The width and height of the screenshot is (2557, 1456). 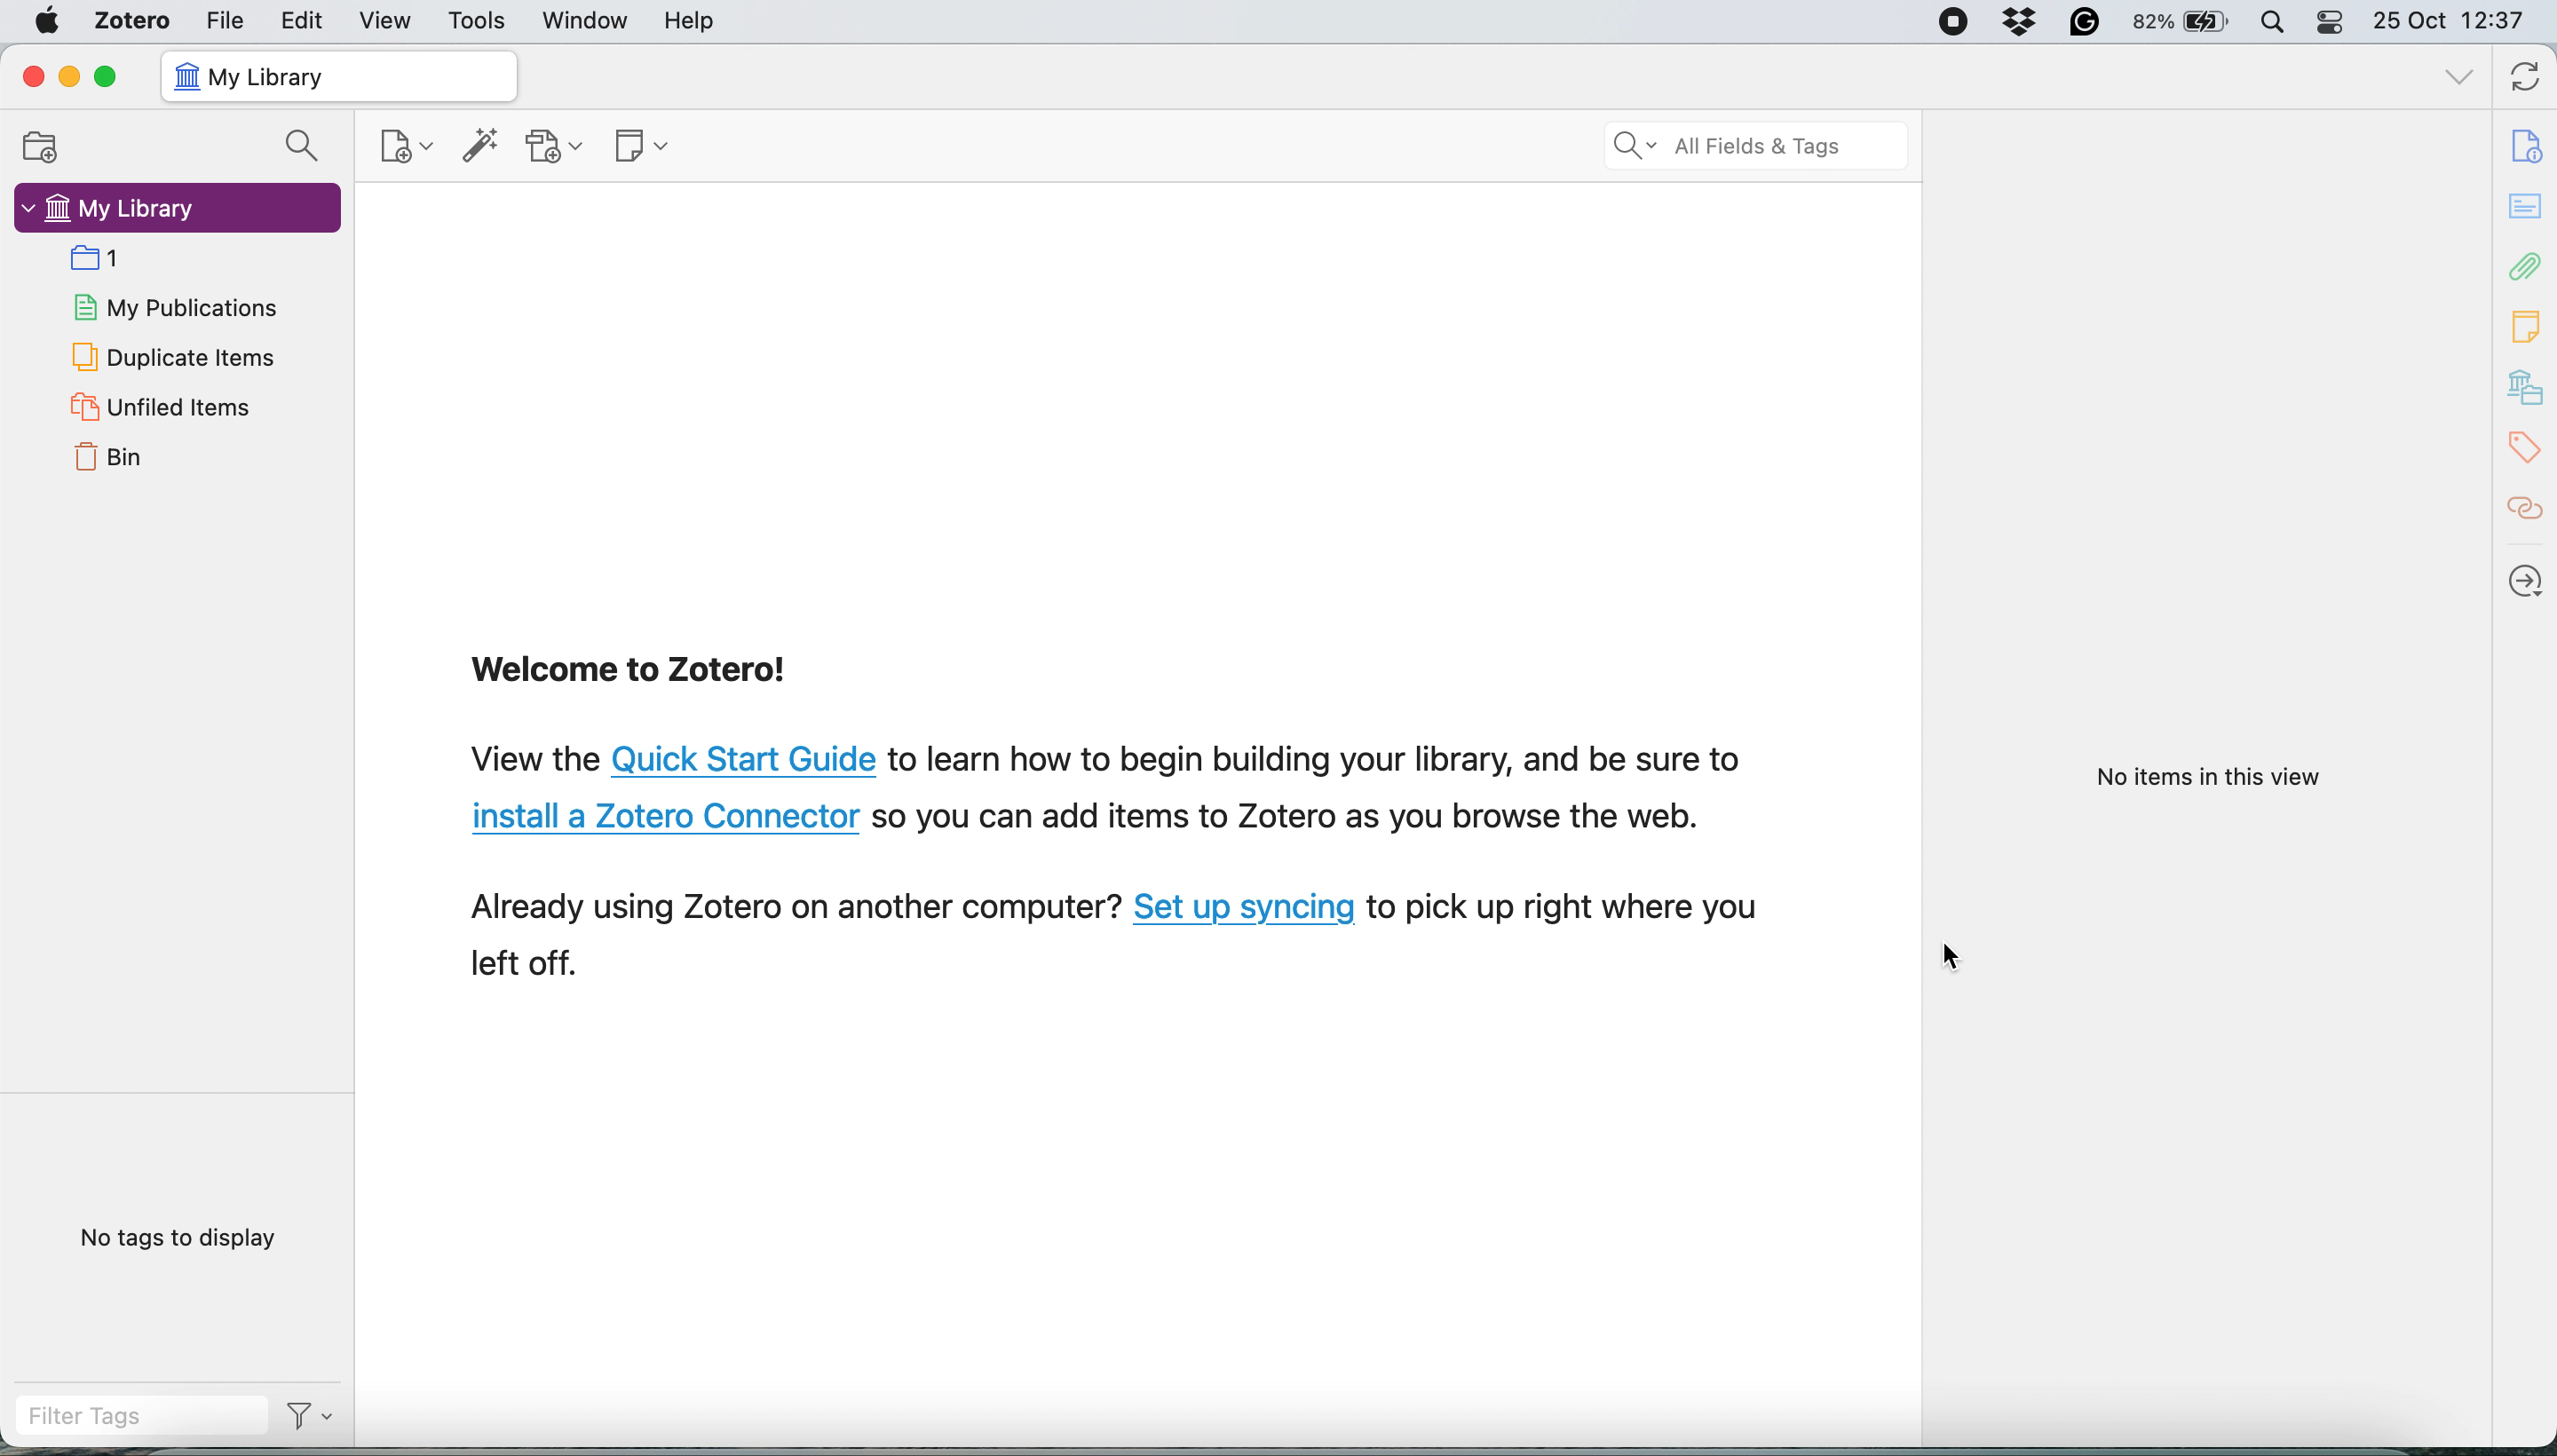 I want to click on window, so click(x=590, y=21).